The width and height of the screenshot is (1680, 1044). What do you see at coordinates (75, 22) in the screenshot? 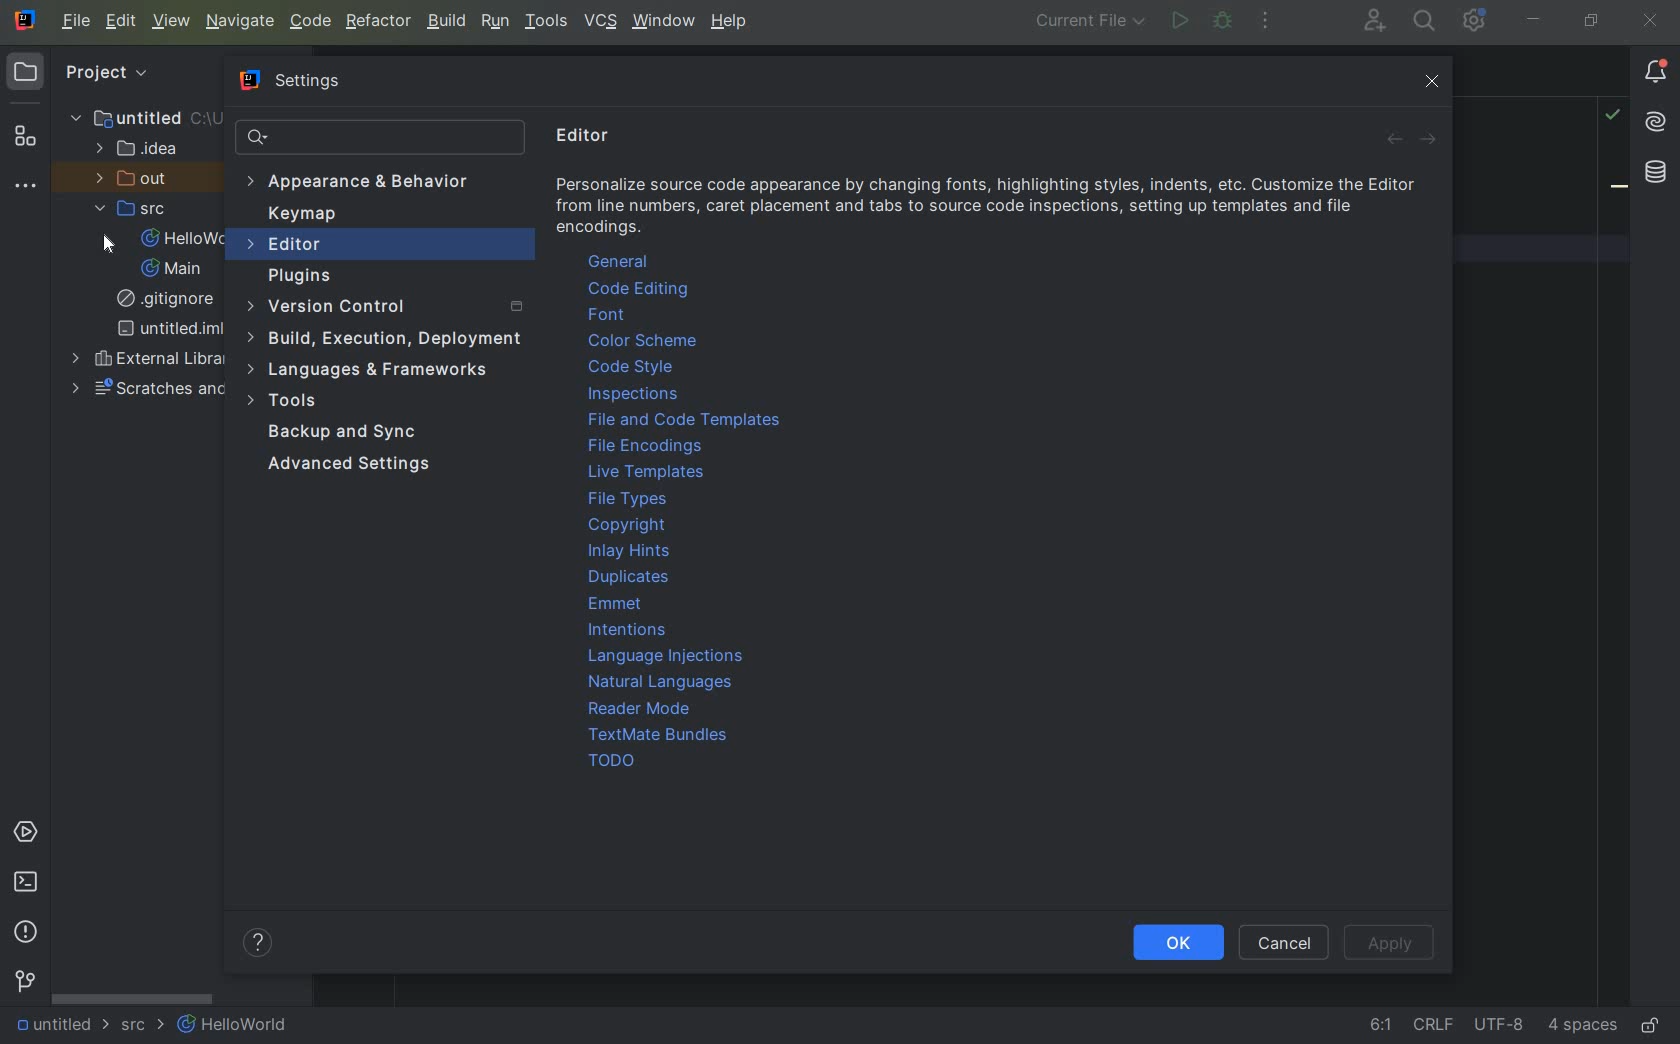
I see `main menu` at bounding box center [75, 22].